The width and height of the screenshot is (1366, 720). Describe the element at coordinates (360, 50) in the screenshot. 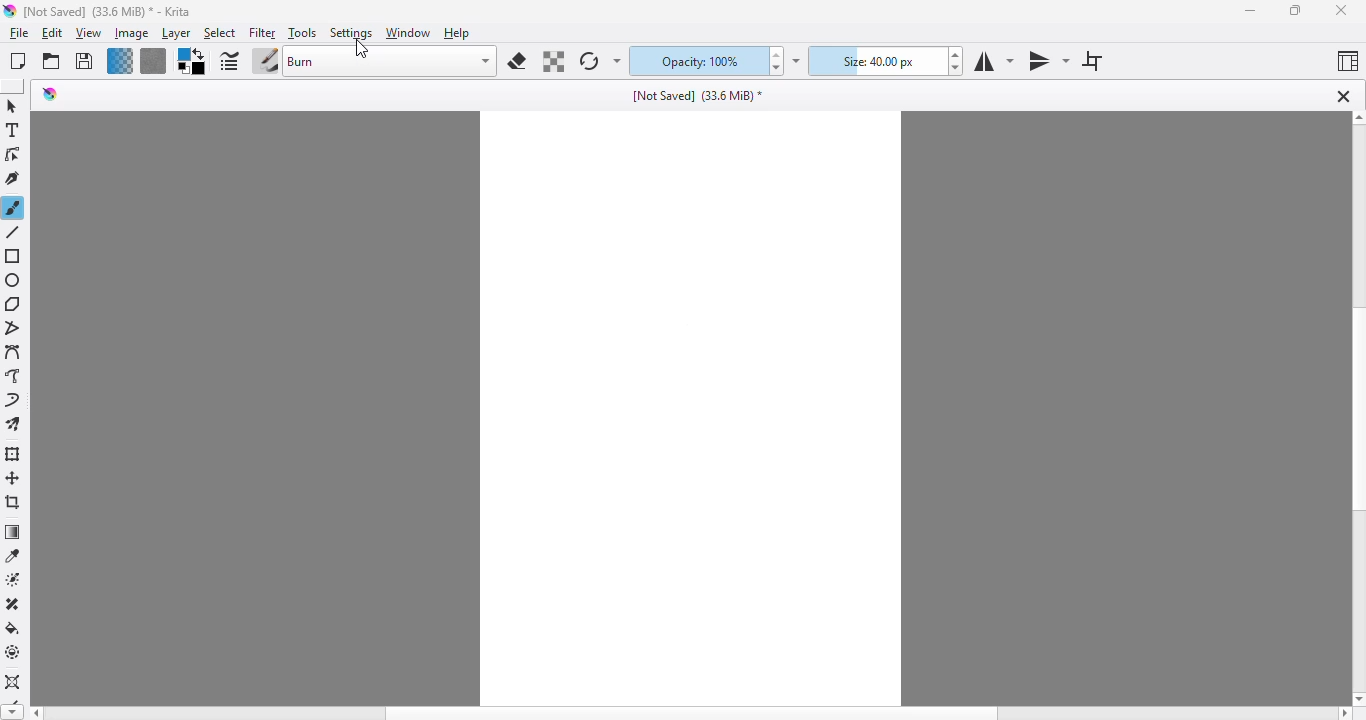

I see `cursor` at that location.